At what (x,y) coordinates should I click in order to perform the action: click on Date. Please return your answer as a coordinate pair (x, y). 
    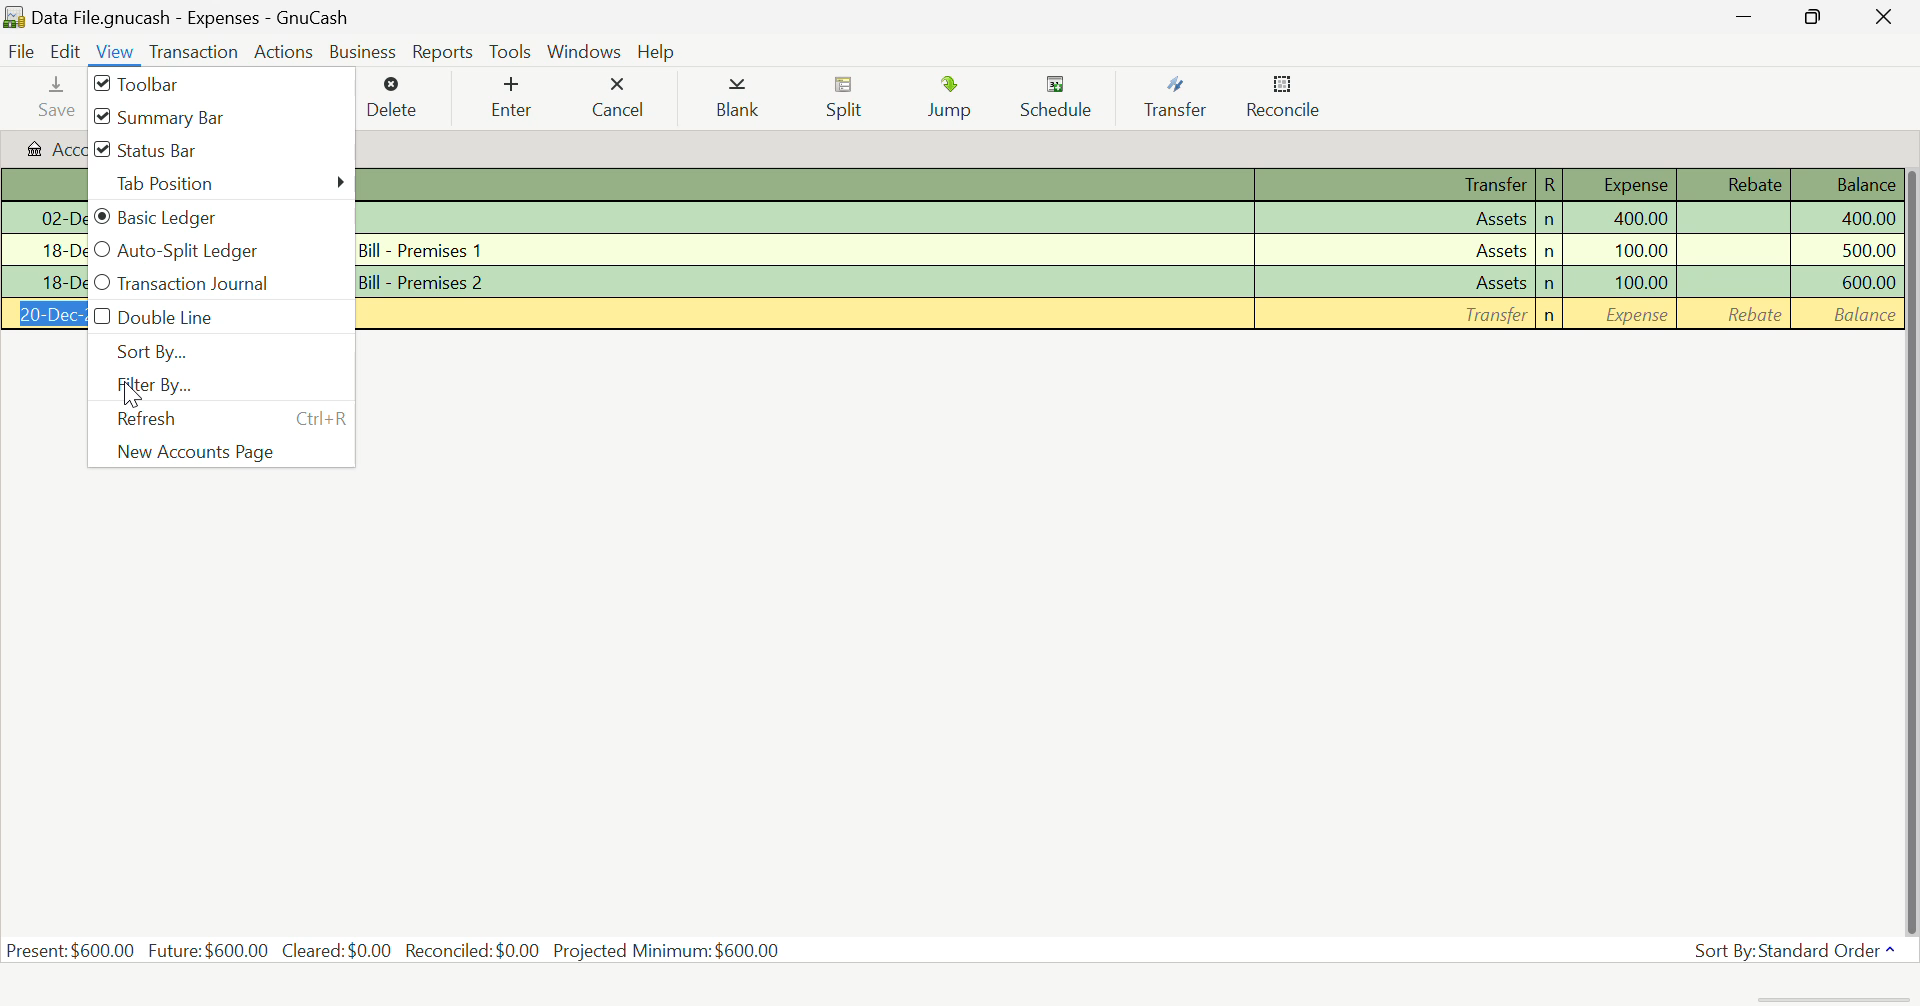
    Looking at the image, I should click on (44, 218).